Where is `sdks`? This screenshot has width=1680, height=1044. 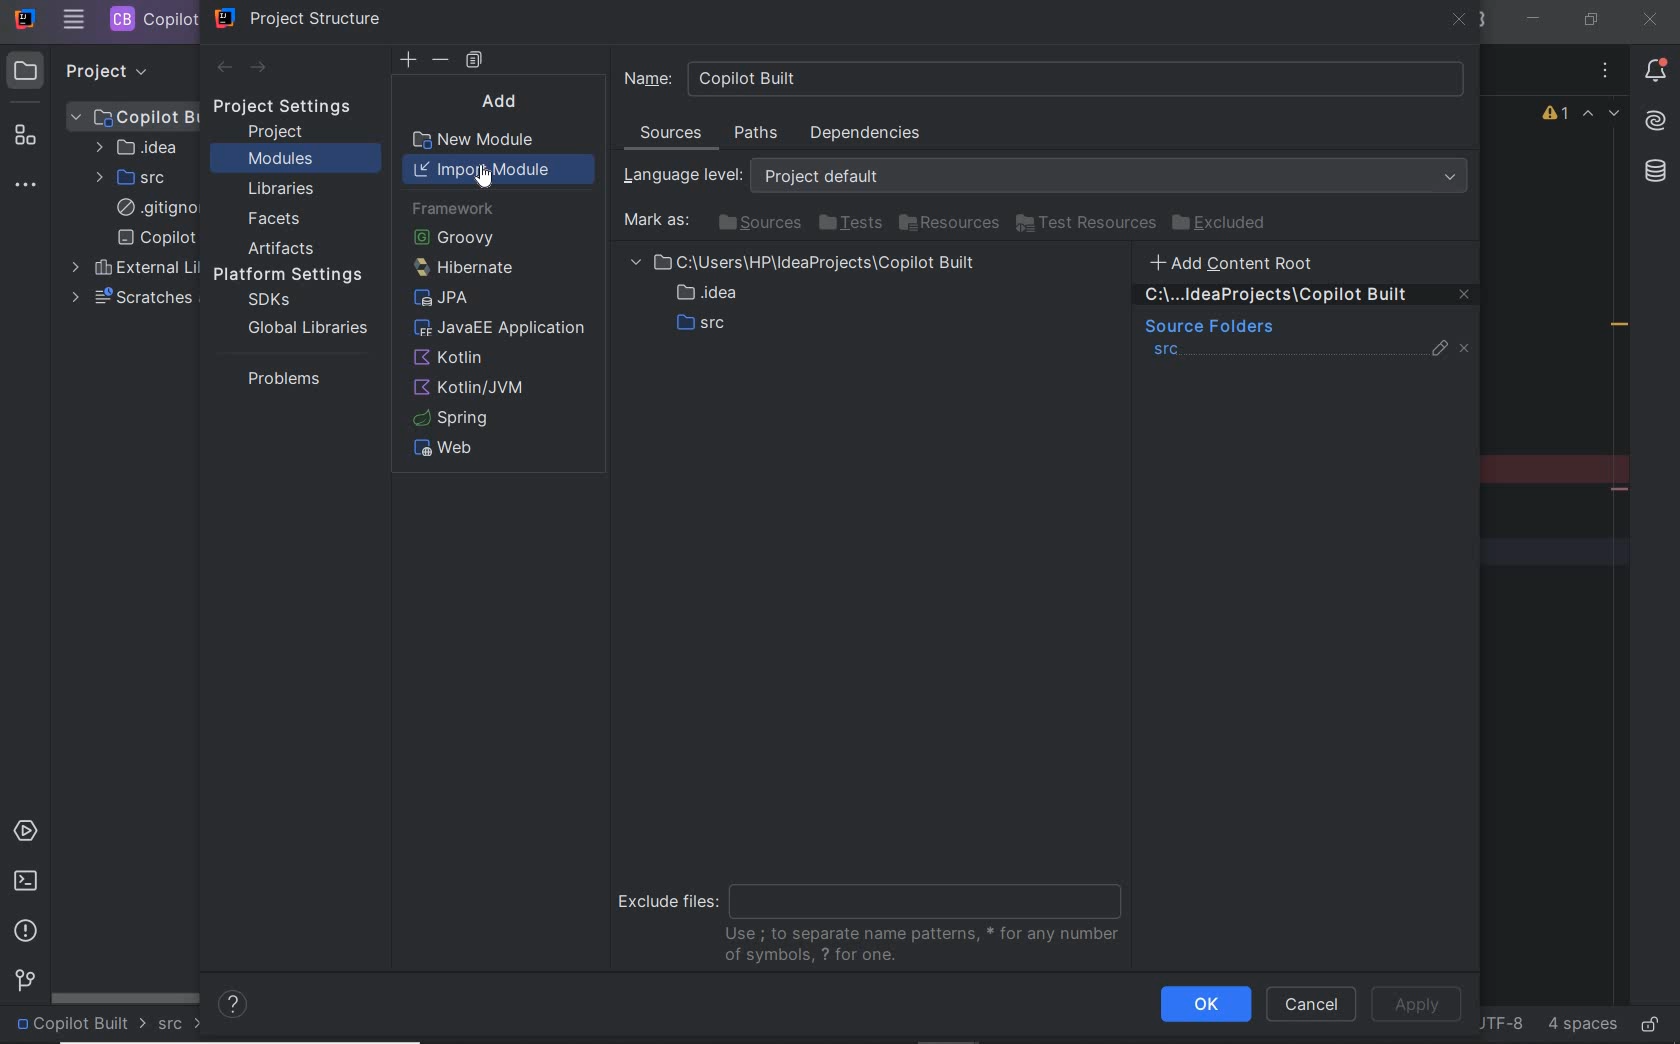
sdks is located at coordinates (267, 301).